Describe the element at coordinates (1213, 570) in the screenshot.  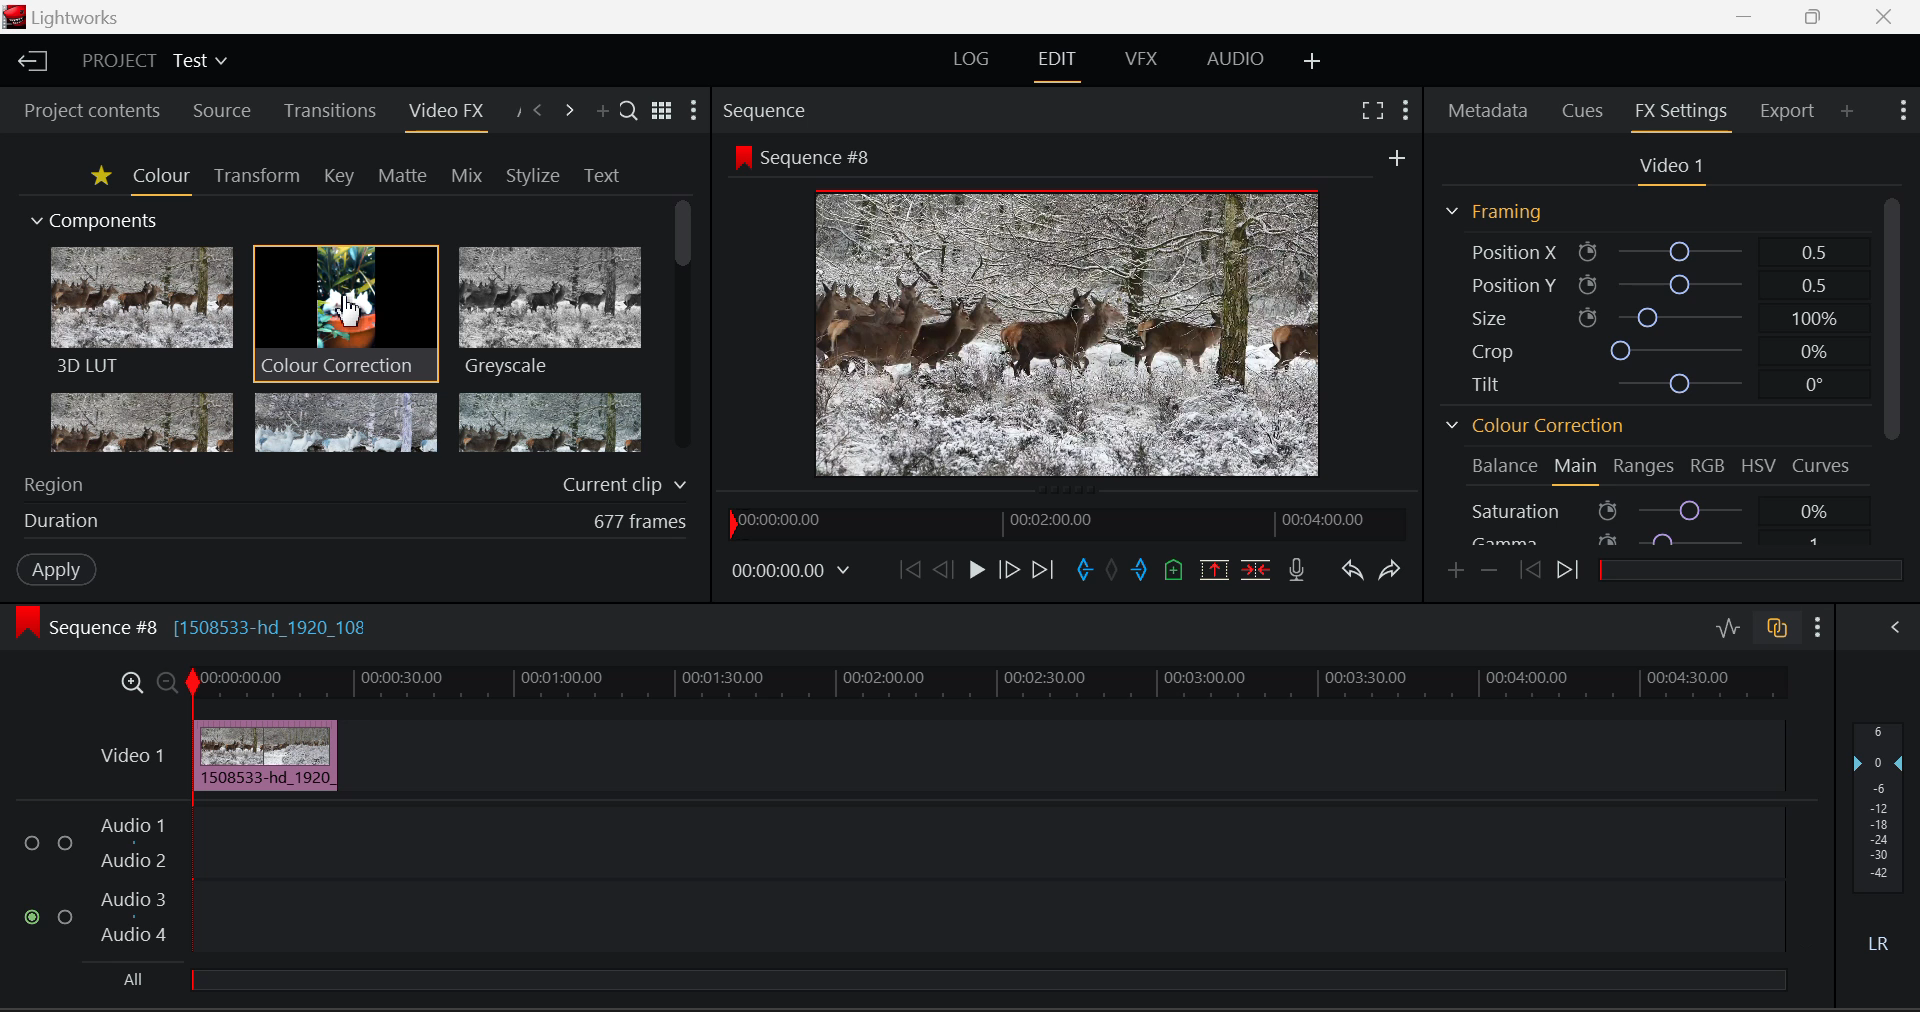
I see `Remove Marked Section` at that location.